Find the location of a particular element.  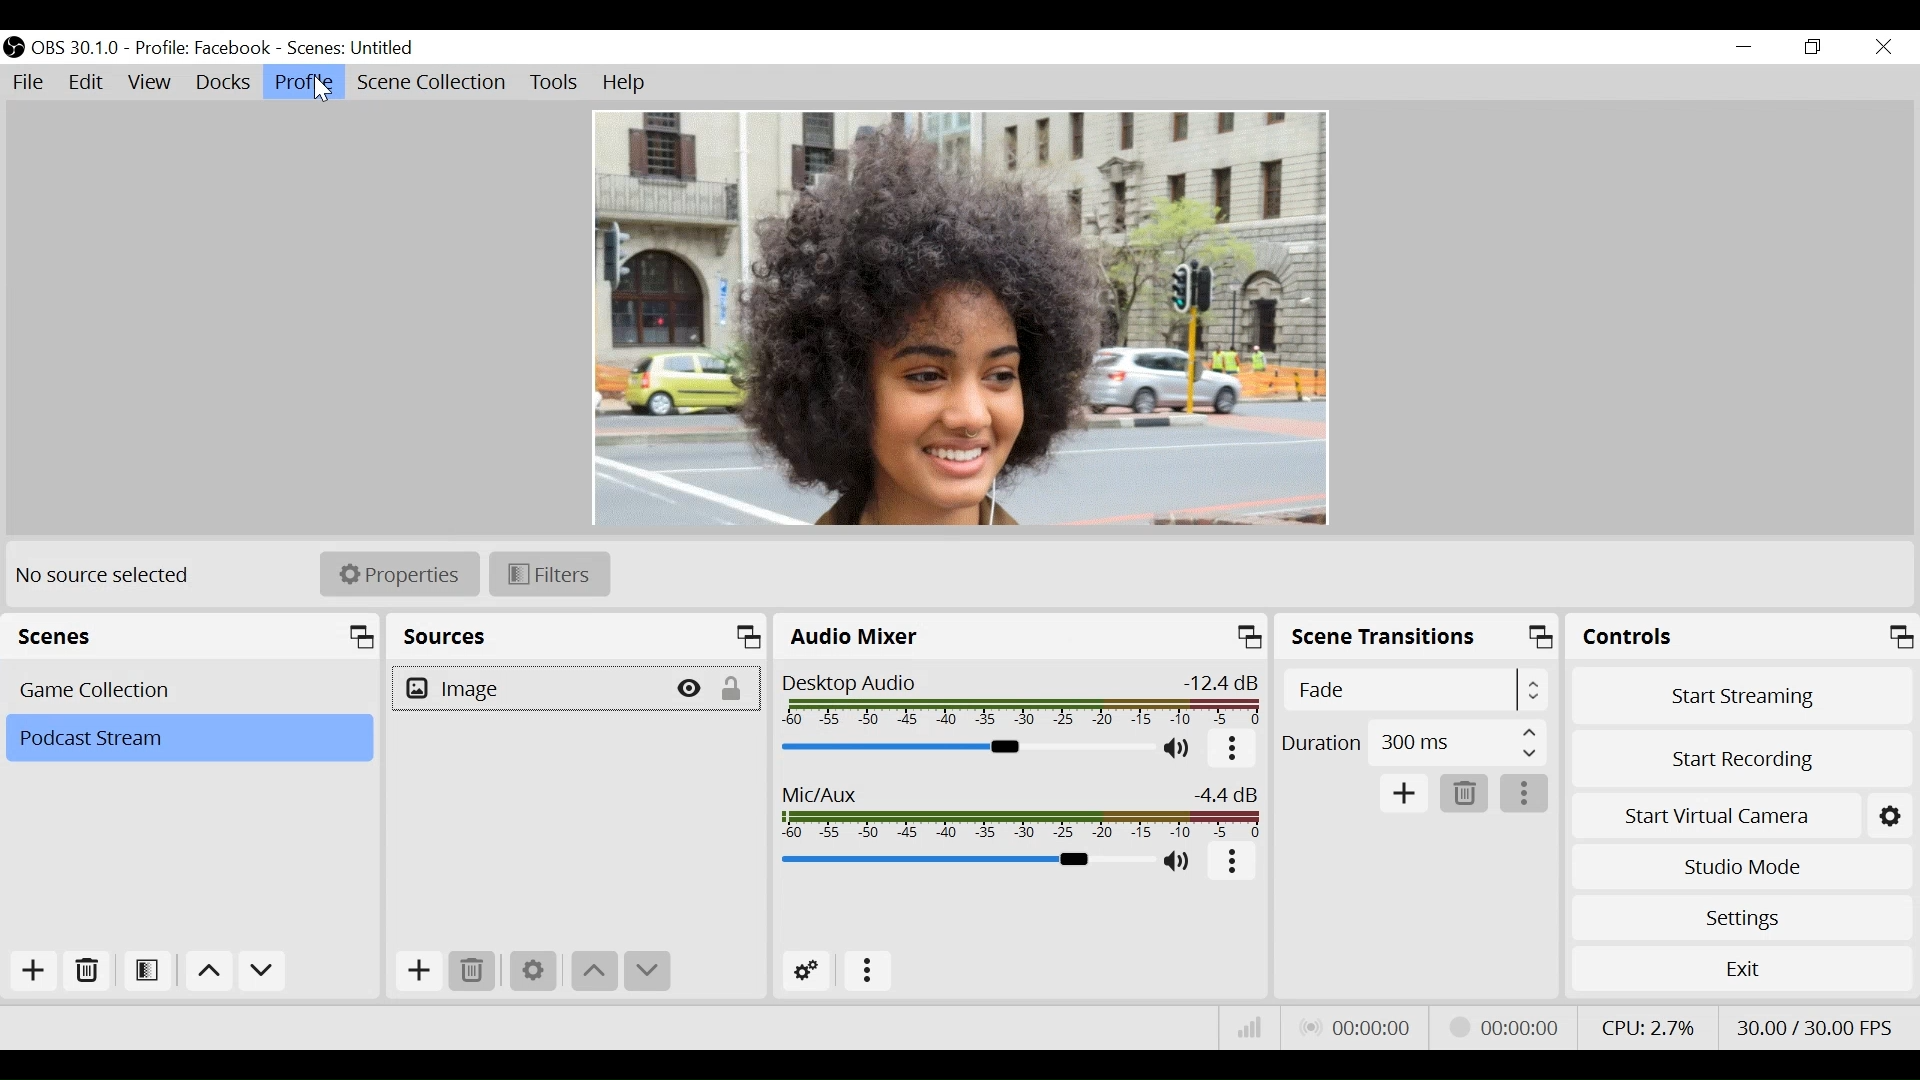

Open Filter Source is located at coordinates (151, 970).